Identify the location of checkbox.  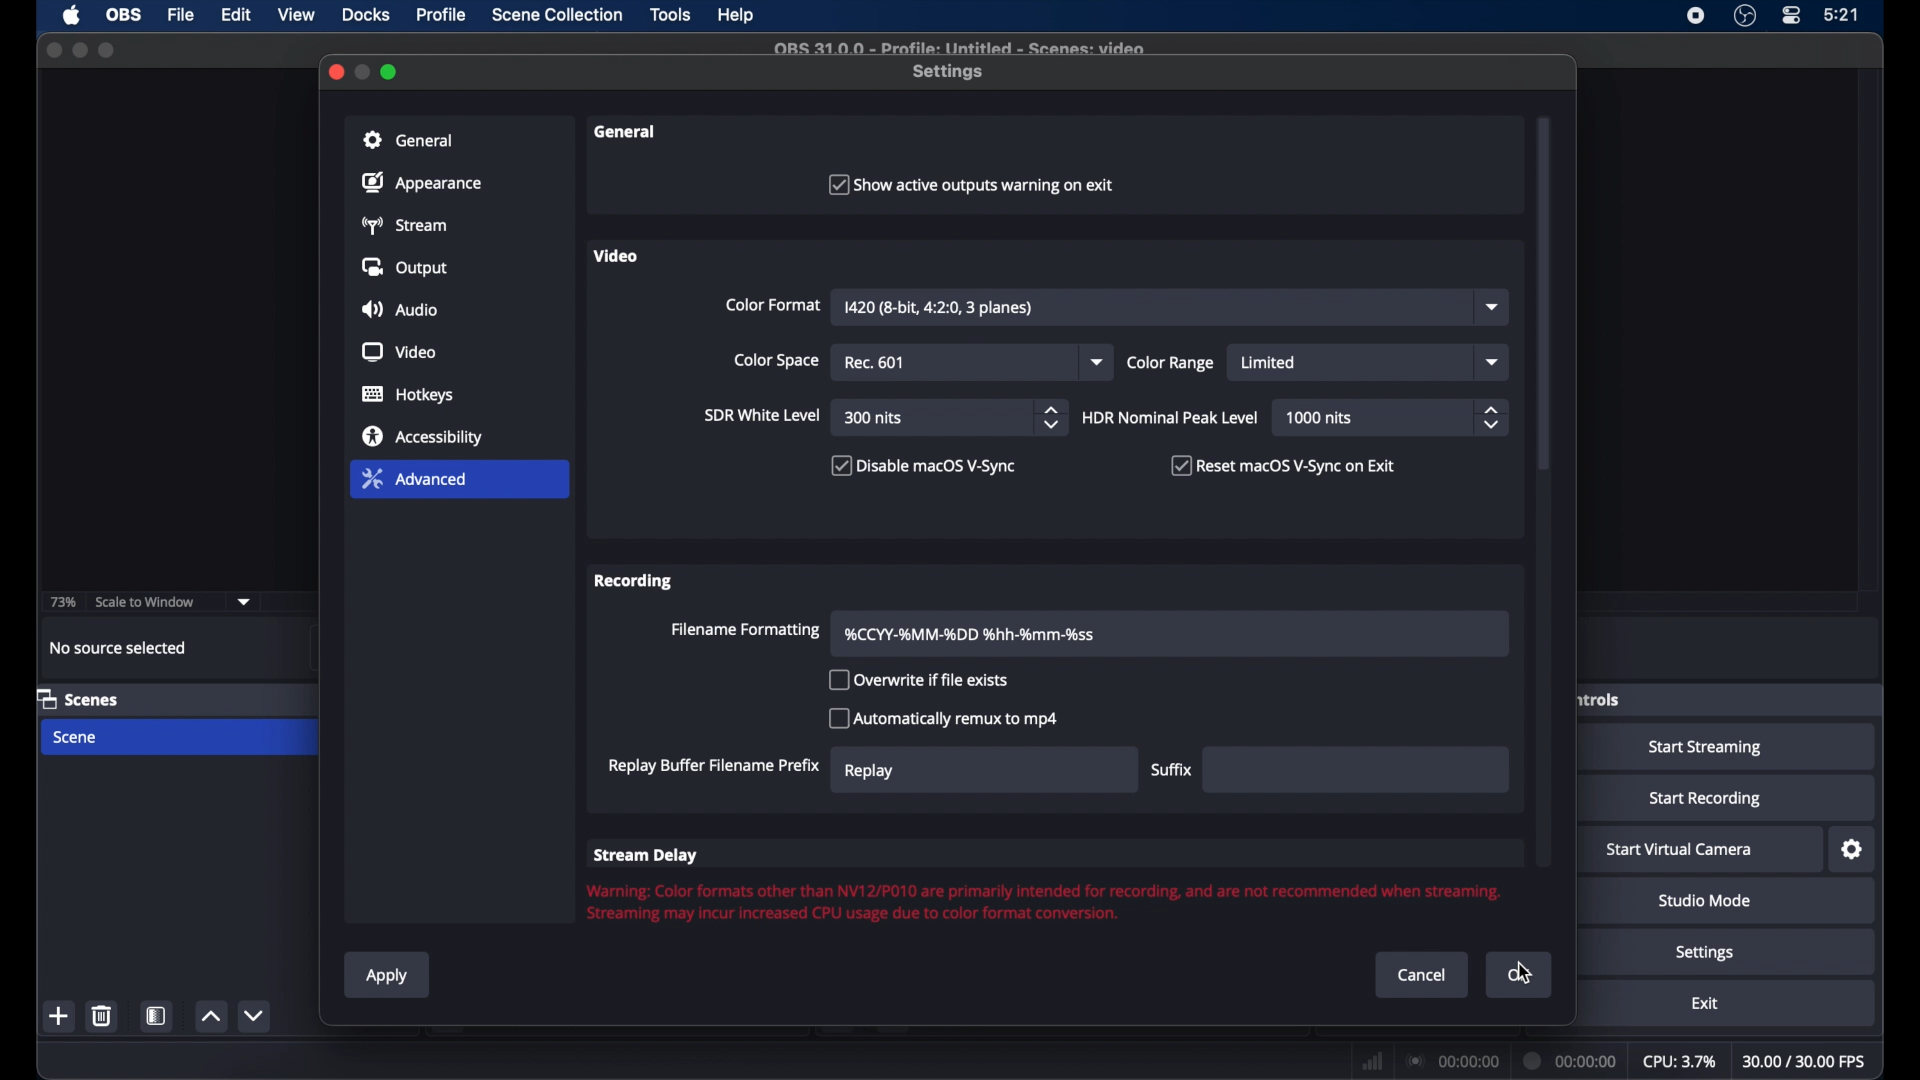
(970, 185).